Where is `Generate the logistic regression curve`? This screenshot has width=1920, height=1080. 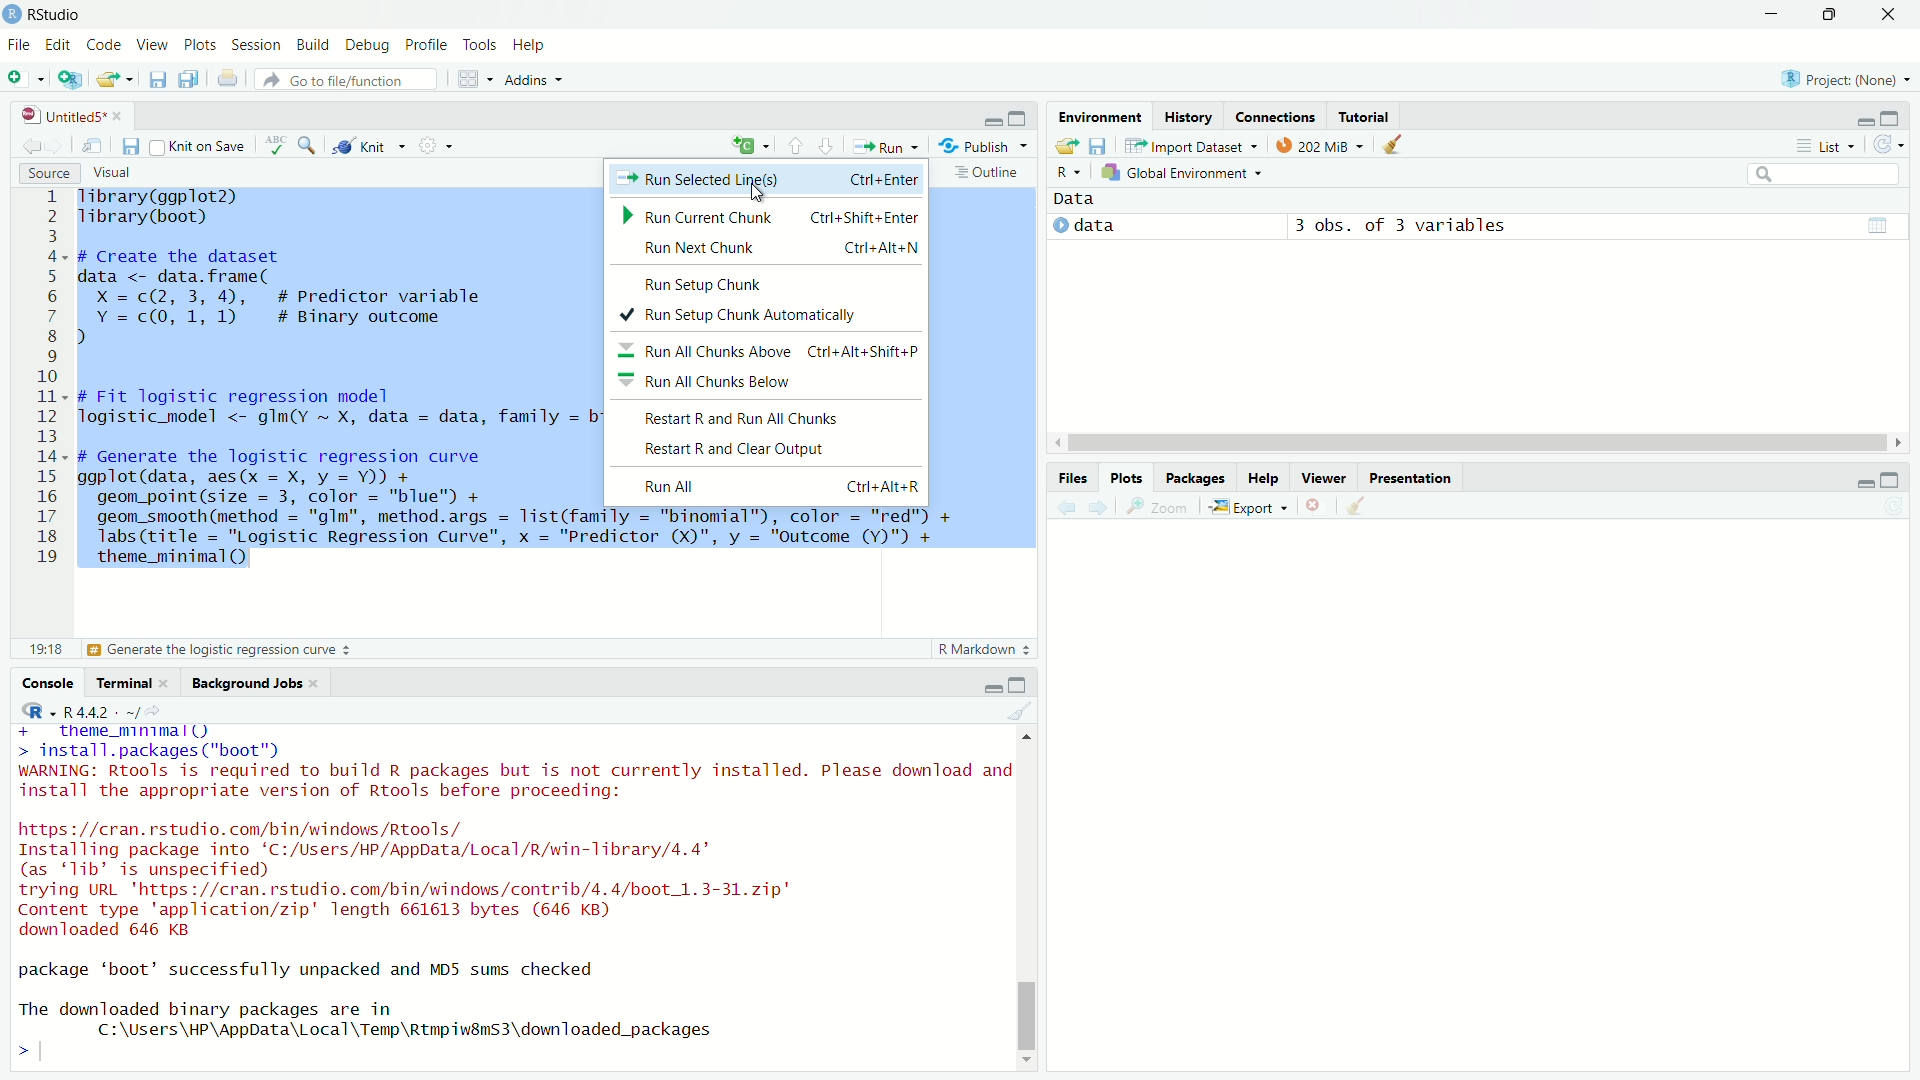 Generate the logistic regression curve is located at coordinates (221, 650).